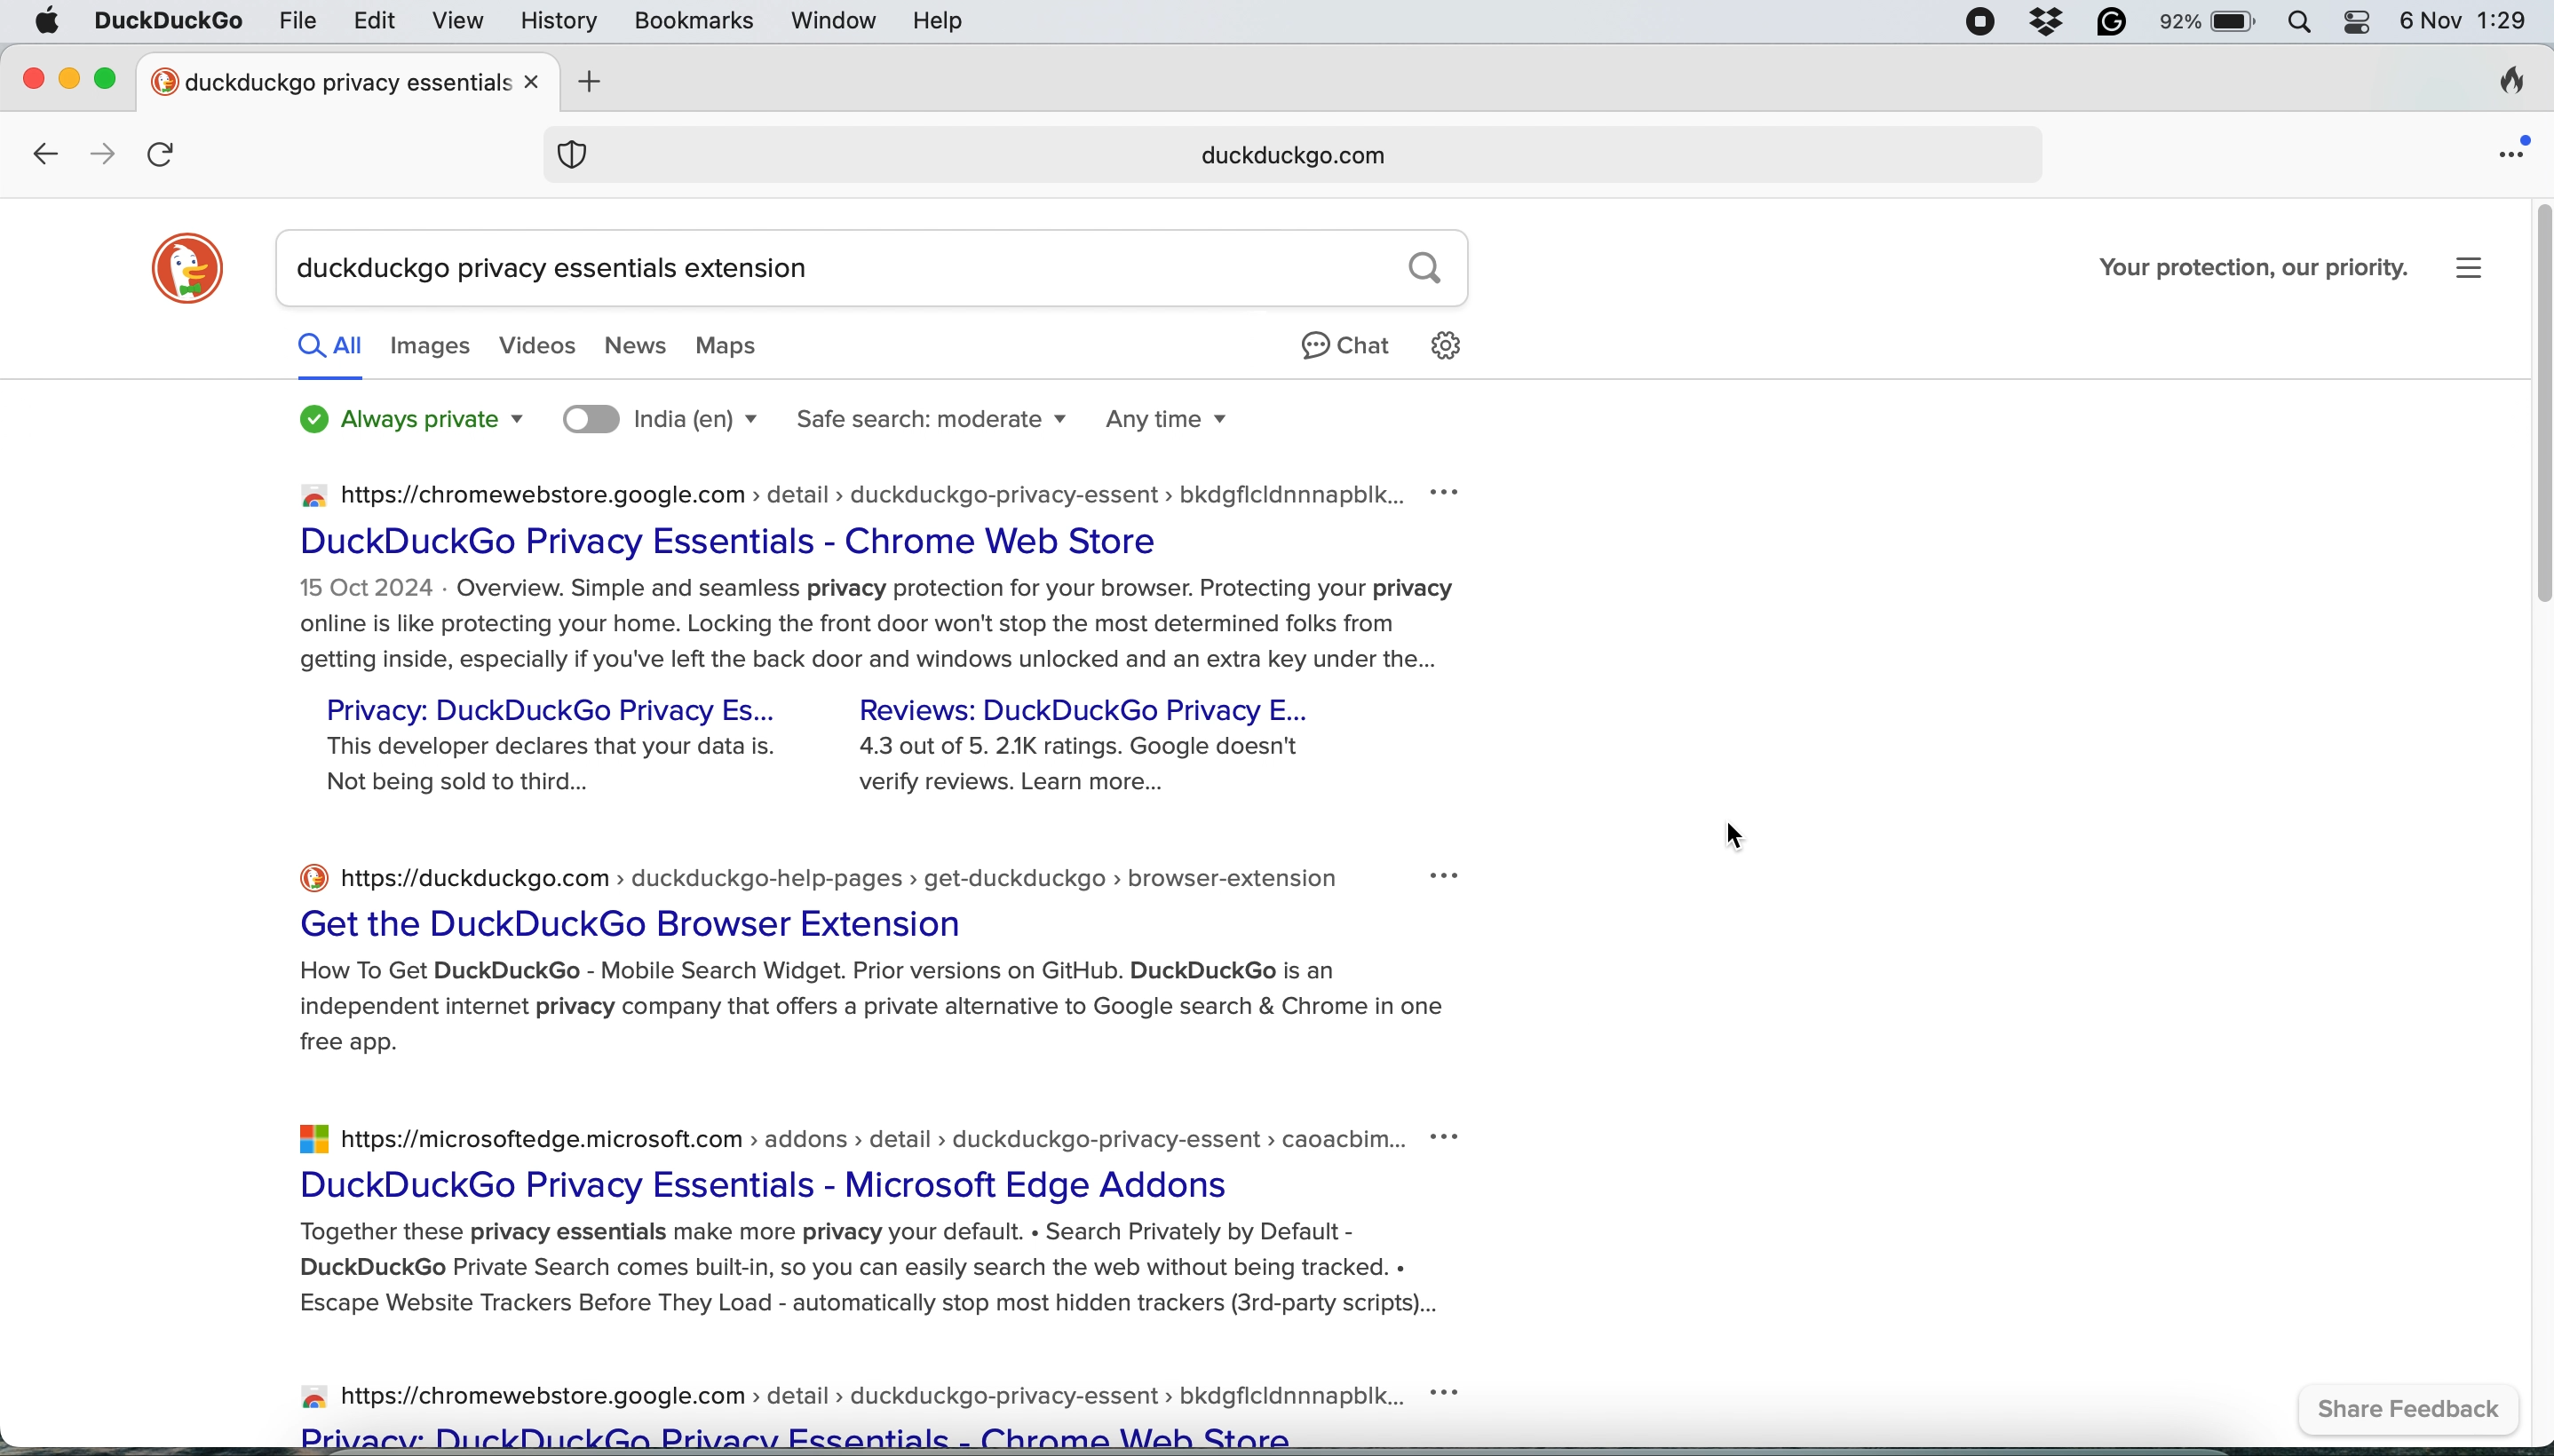  What do you see at coordinates (821, 265) in the screenshot?
I see `search bar` at bounding box center [821, 265].